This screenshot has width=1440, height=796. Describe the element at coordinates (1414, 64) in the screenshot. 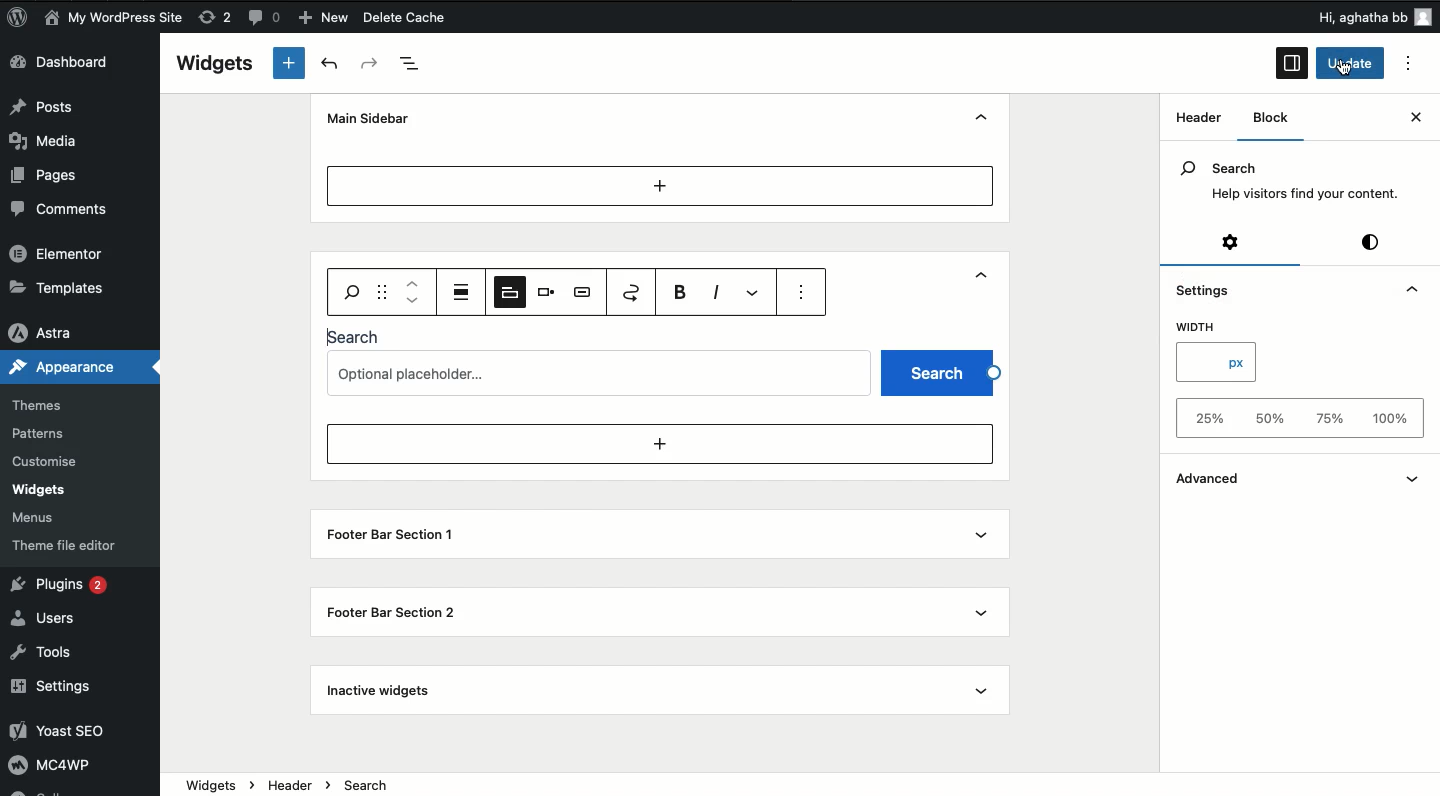

I see `Options` at that location.